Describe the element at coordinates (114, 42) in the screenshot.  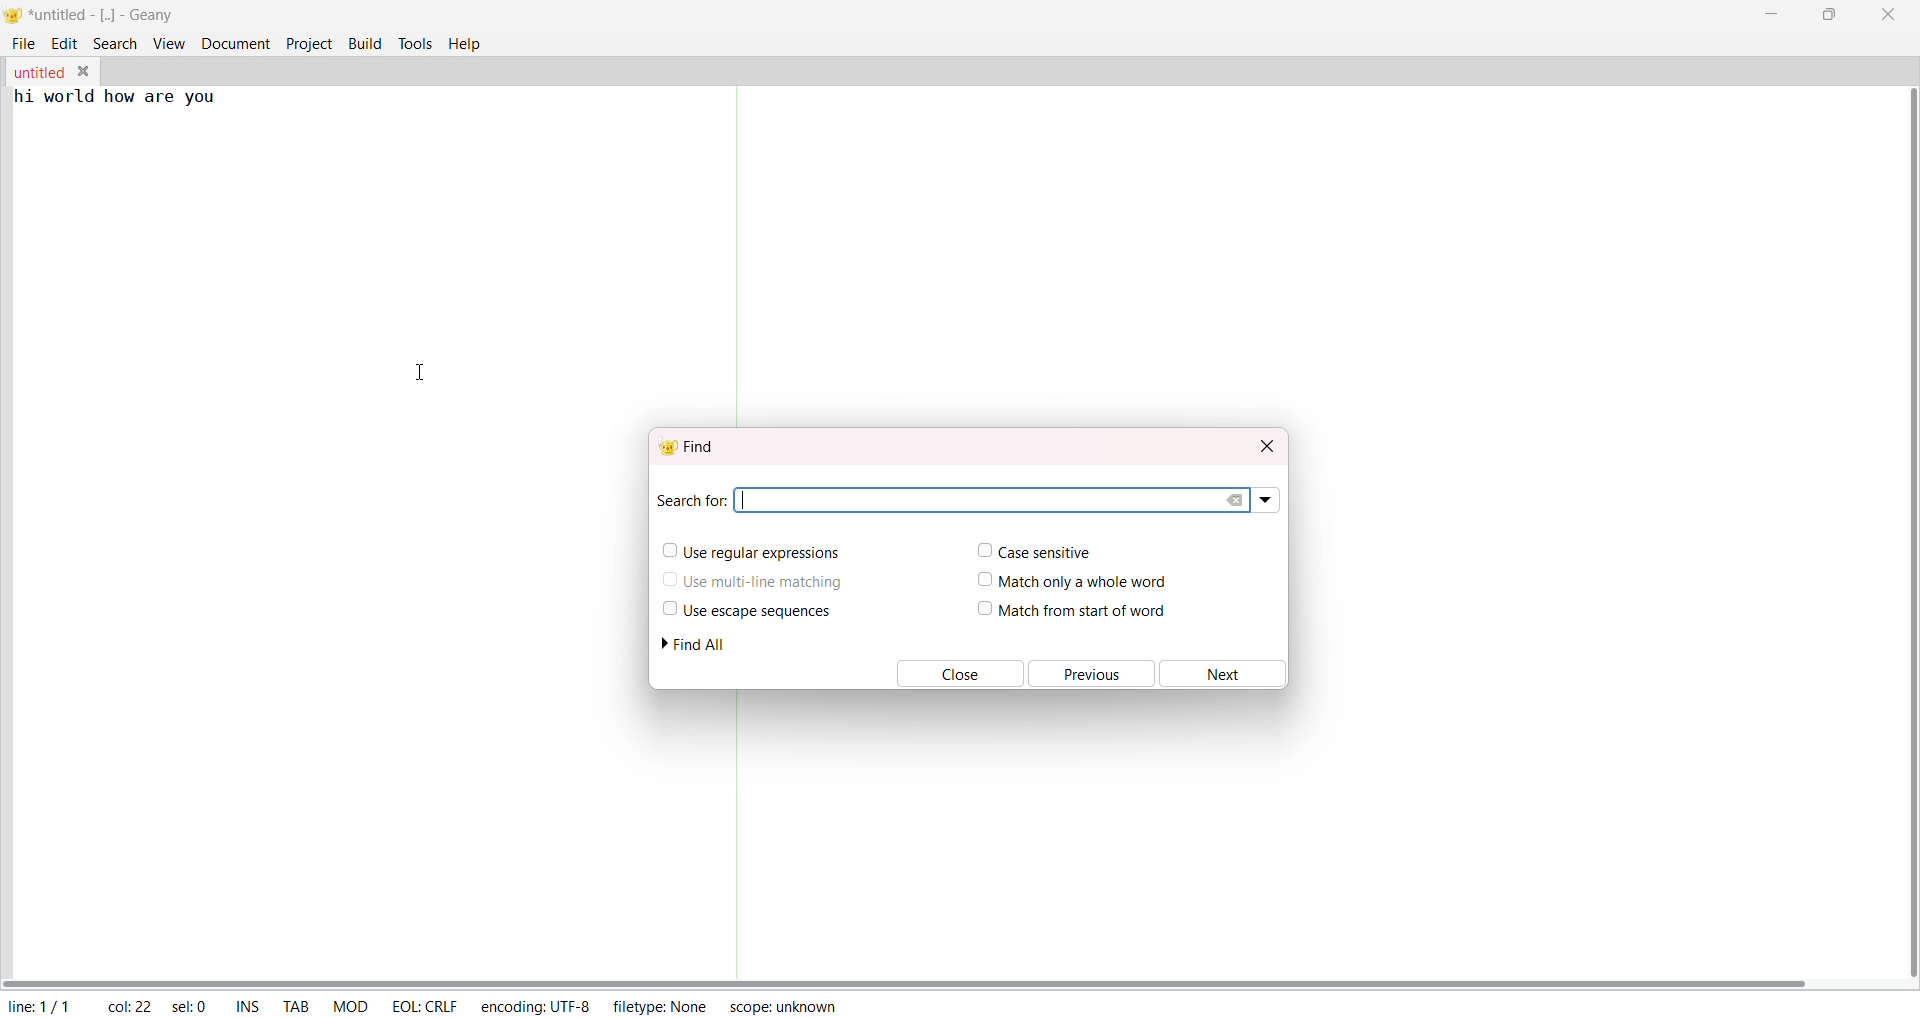
I see `search` at that location.